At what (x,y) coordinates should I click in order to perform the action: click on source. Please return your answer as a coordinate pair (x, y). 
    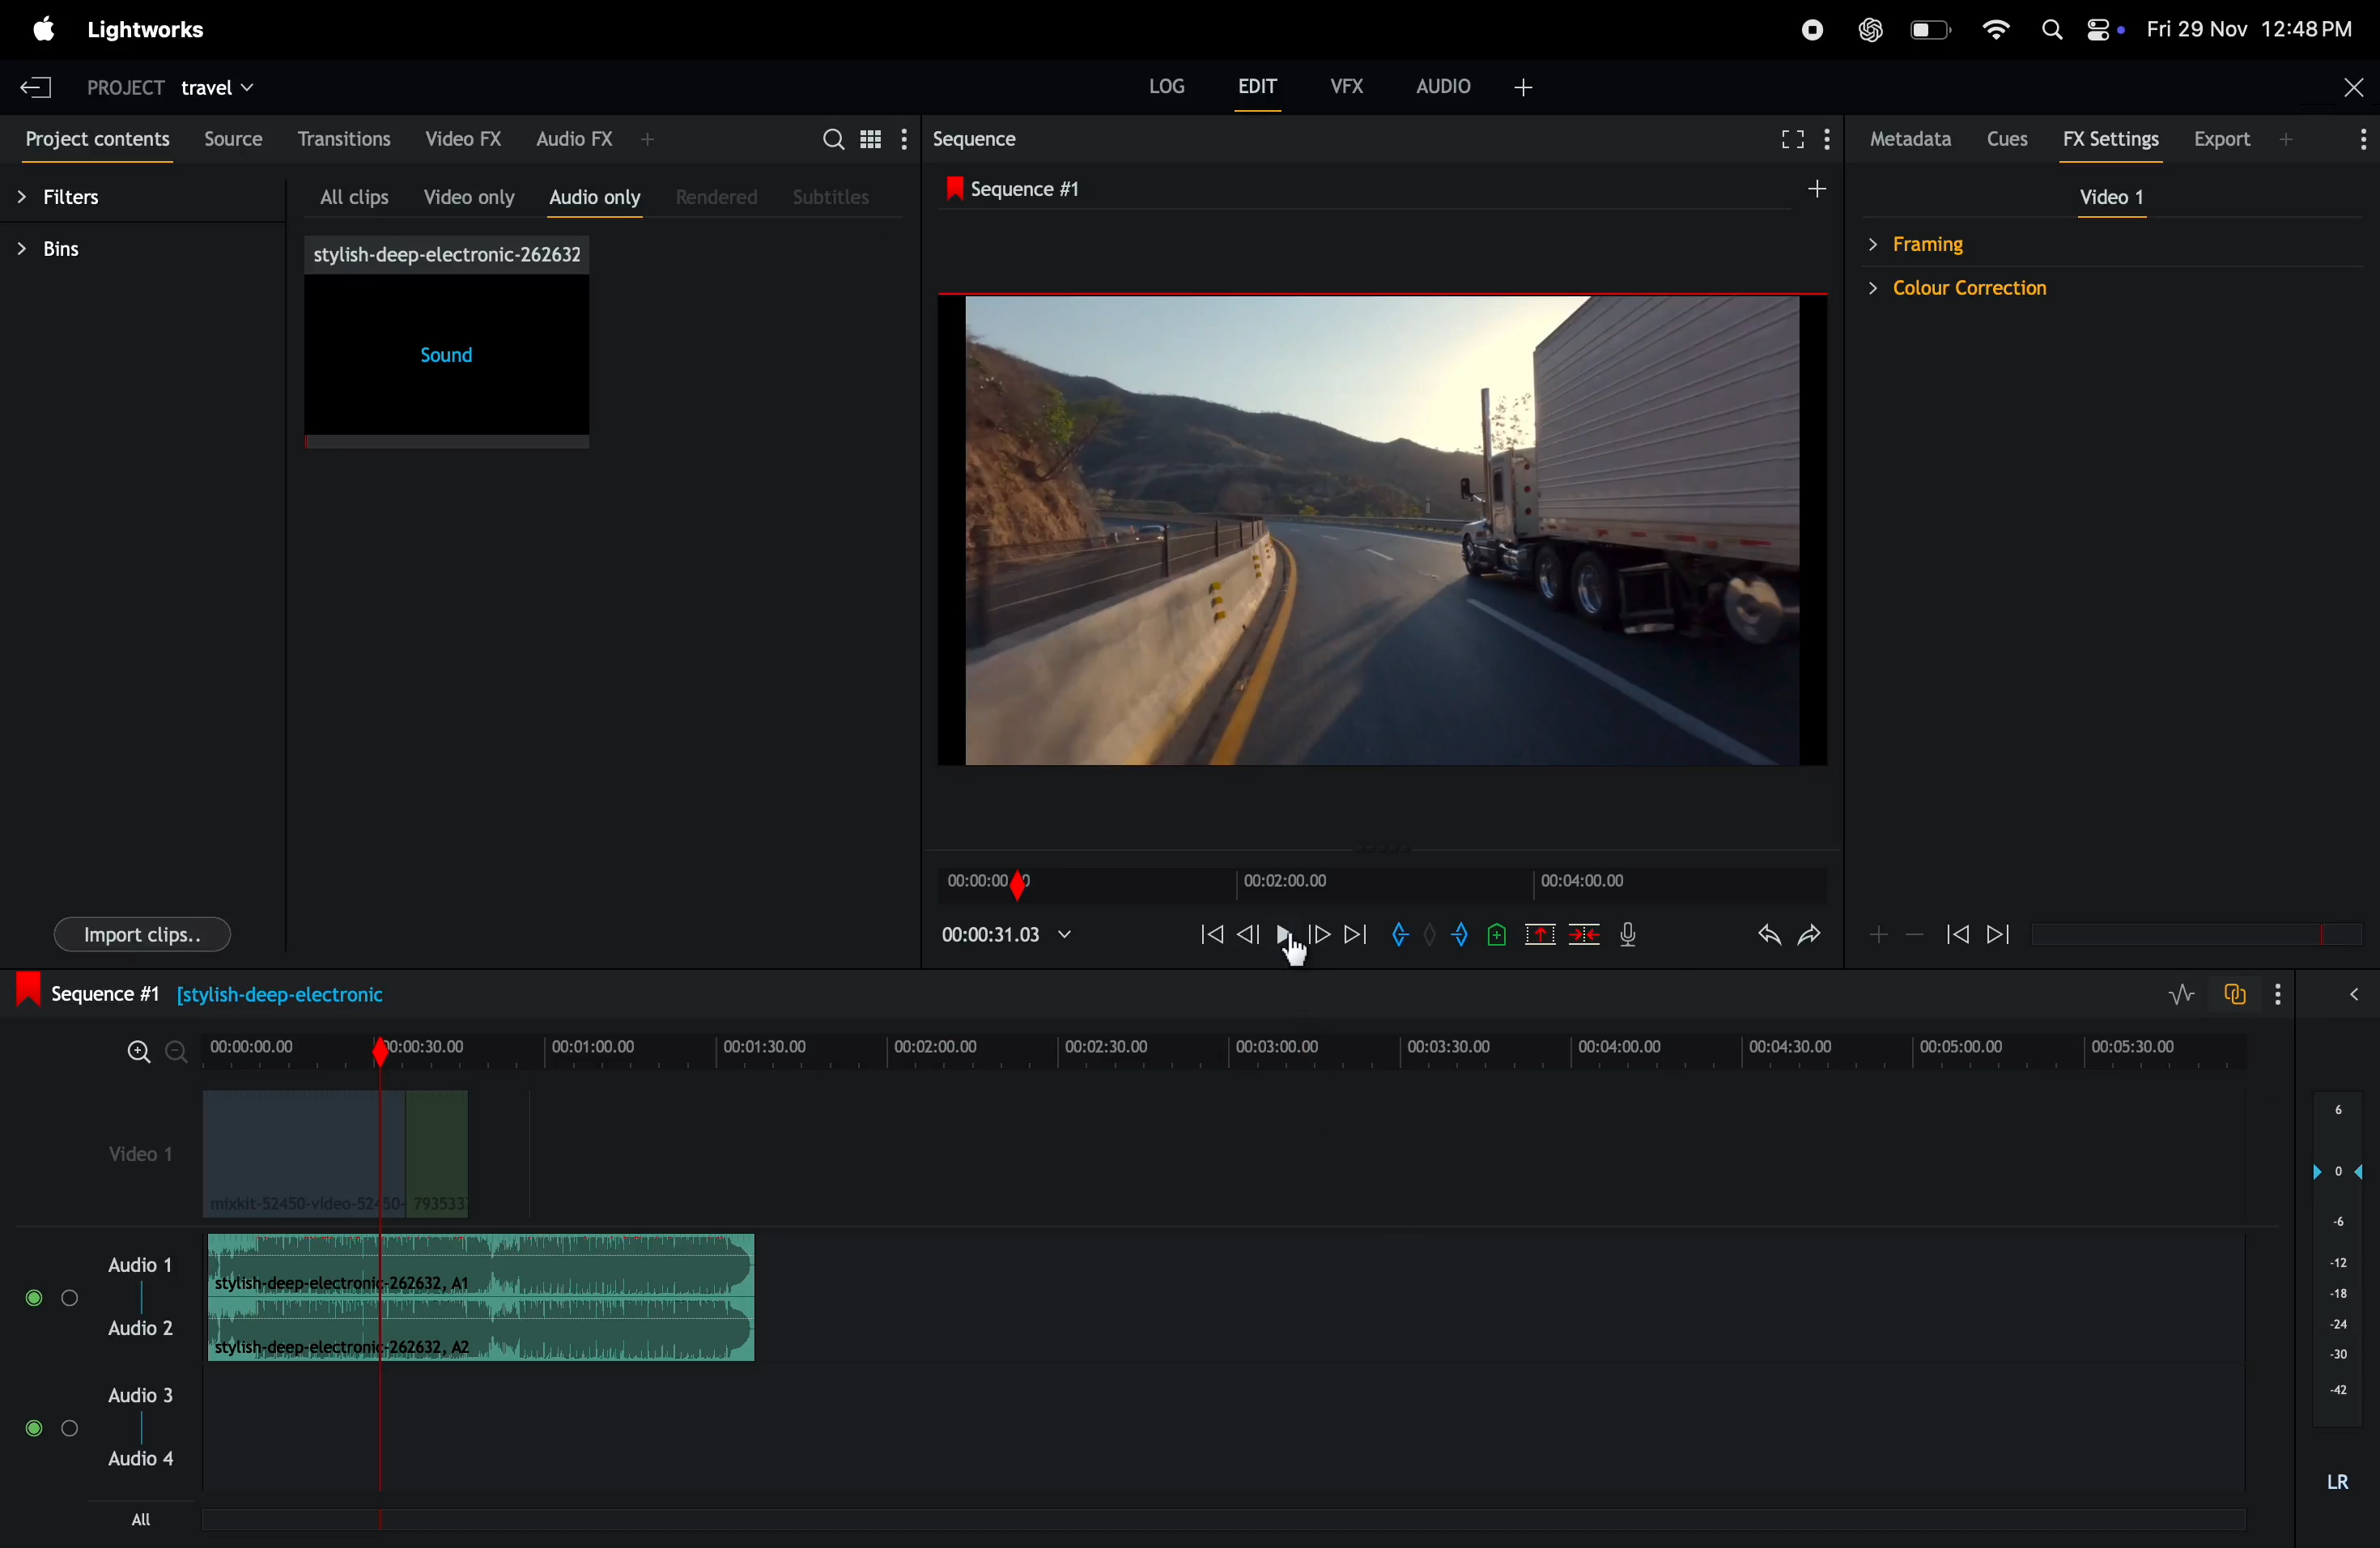
    Looking at the image, I should click on (231, 142).